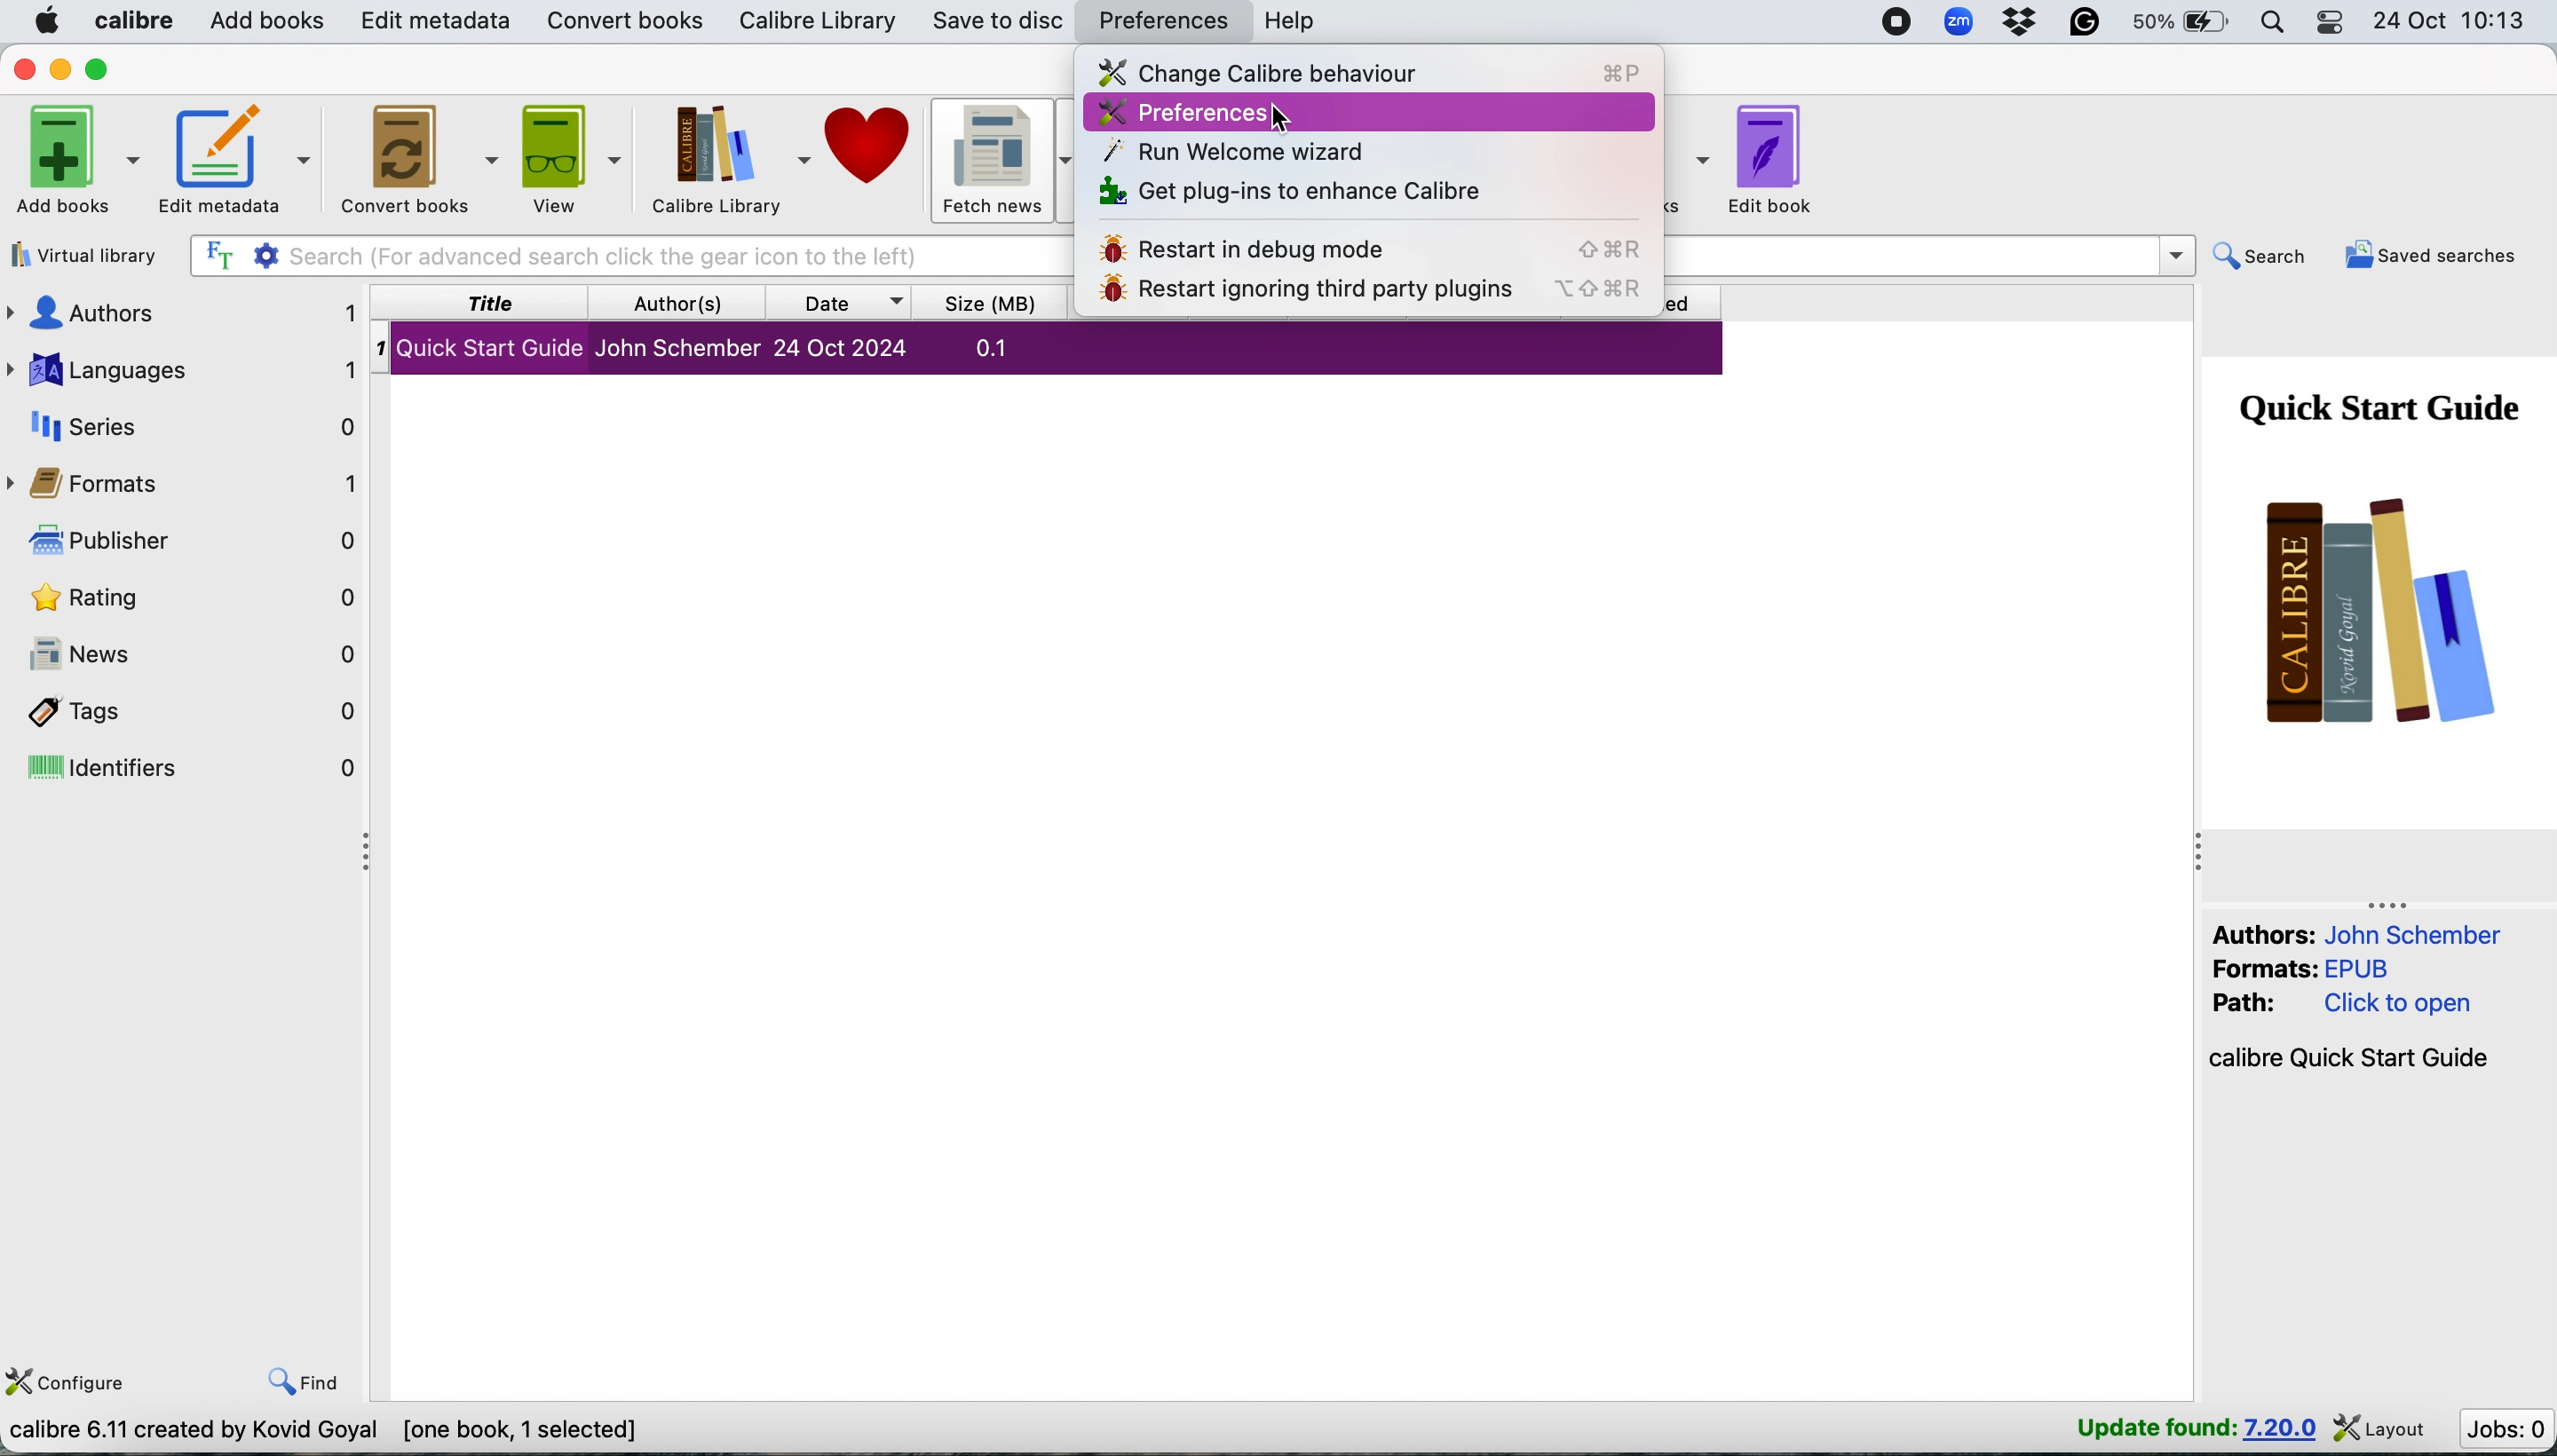  I want to click on zoom, so click(1956, 22).